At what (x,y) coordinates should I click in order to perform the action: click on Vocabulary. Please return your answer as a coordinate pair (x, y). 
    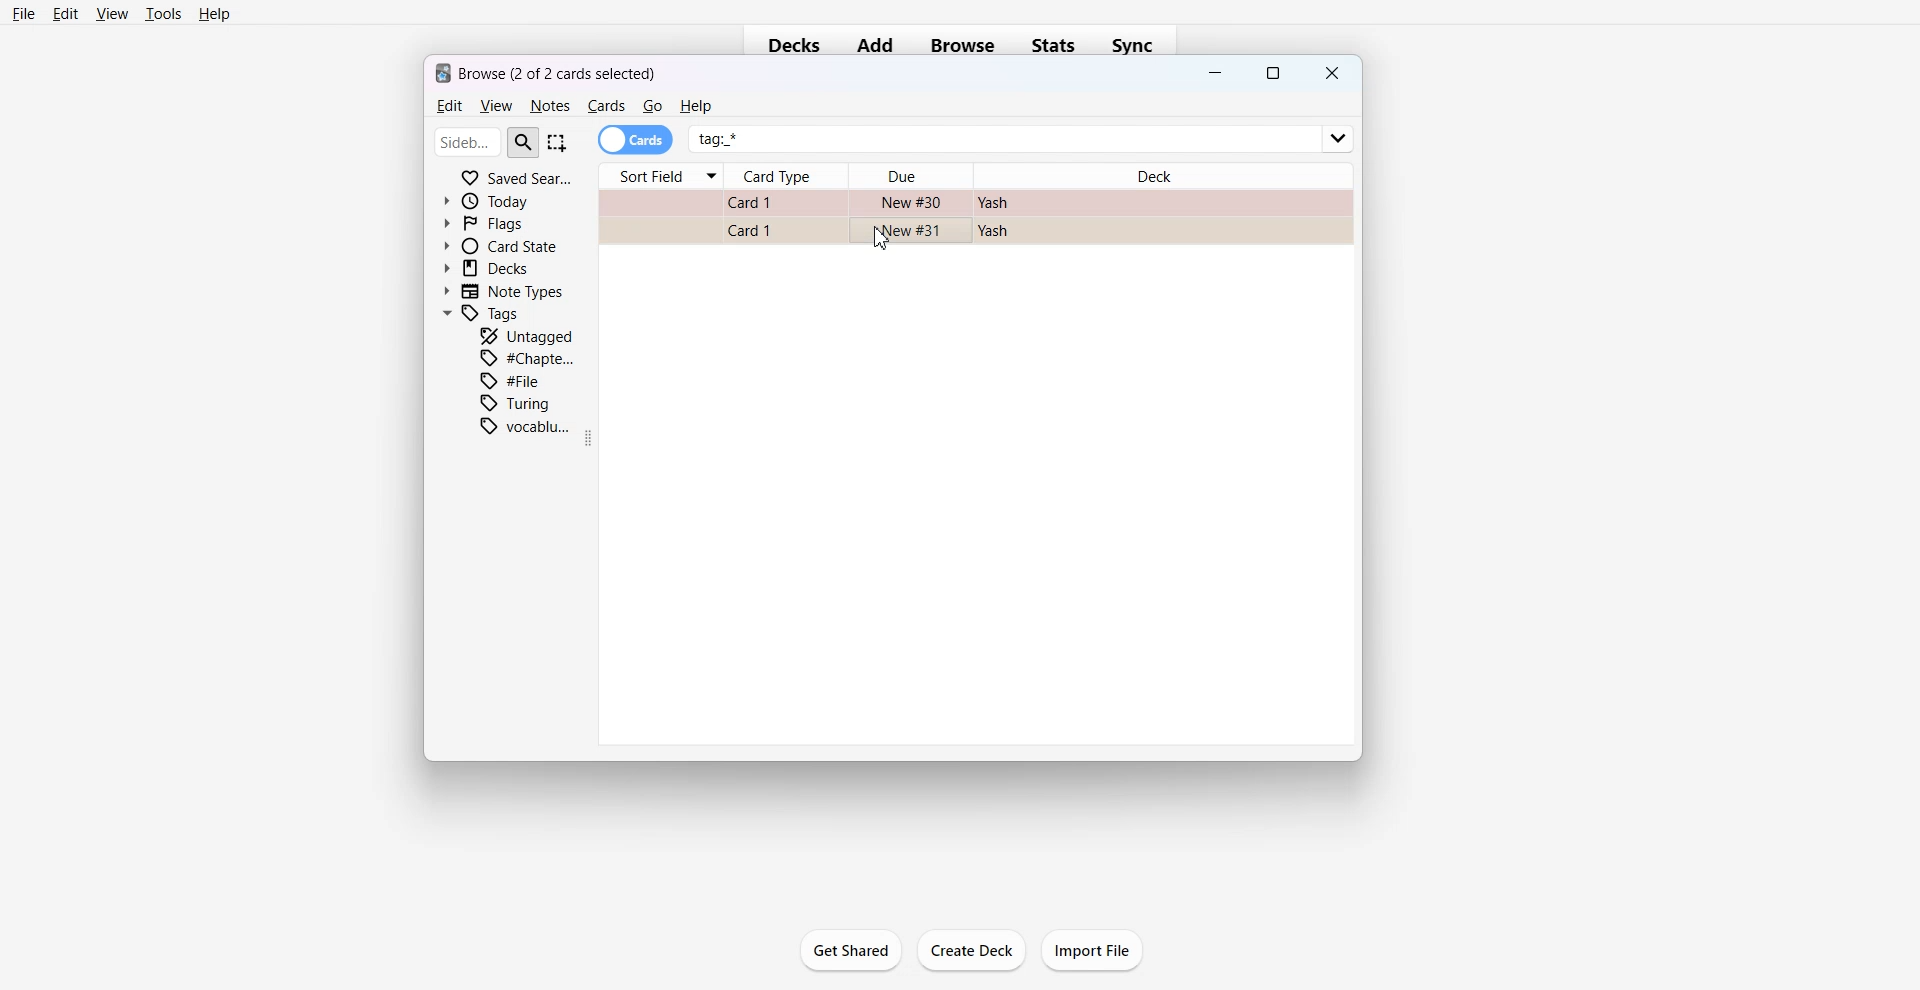
    Looking at the image, I should click on (525, 426).